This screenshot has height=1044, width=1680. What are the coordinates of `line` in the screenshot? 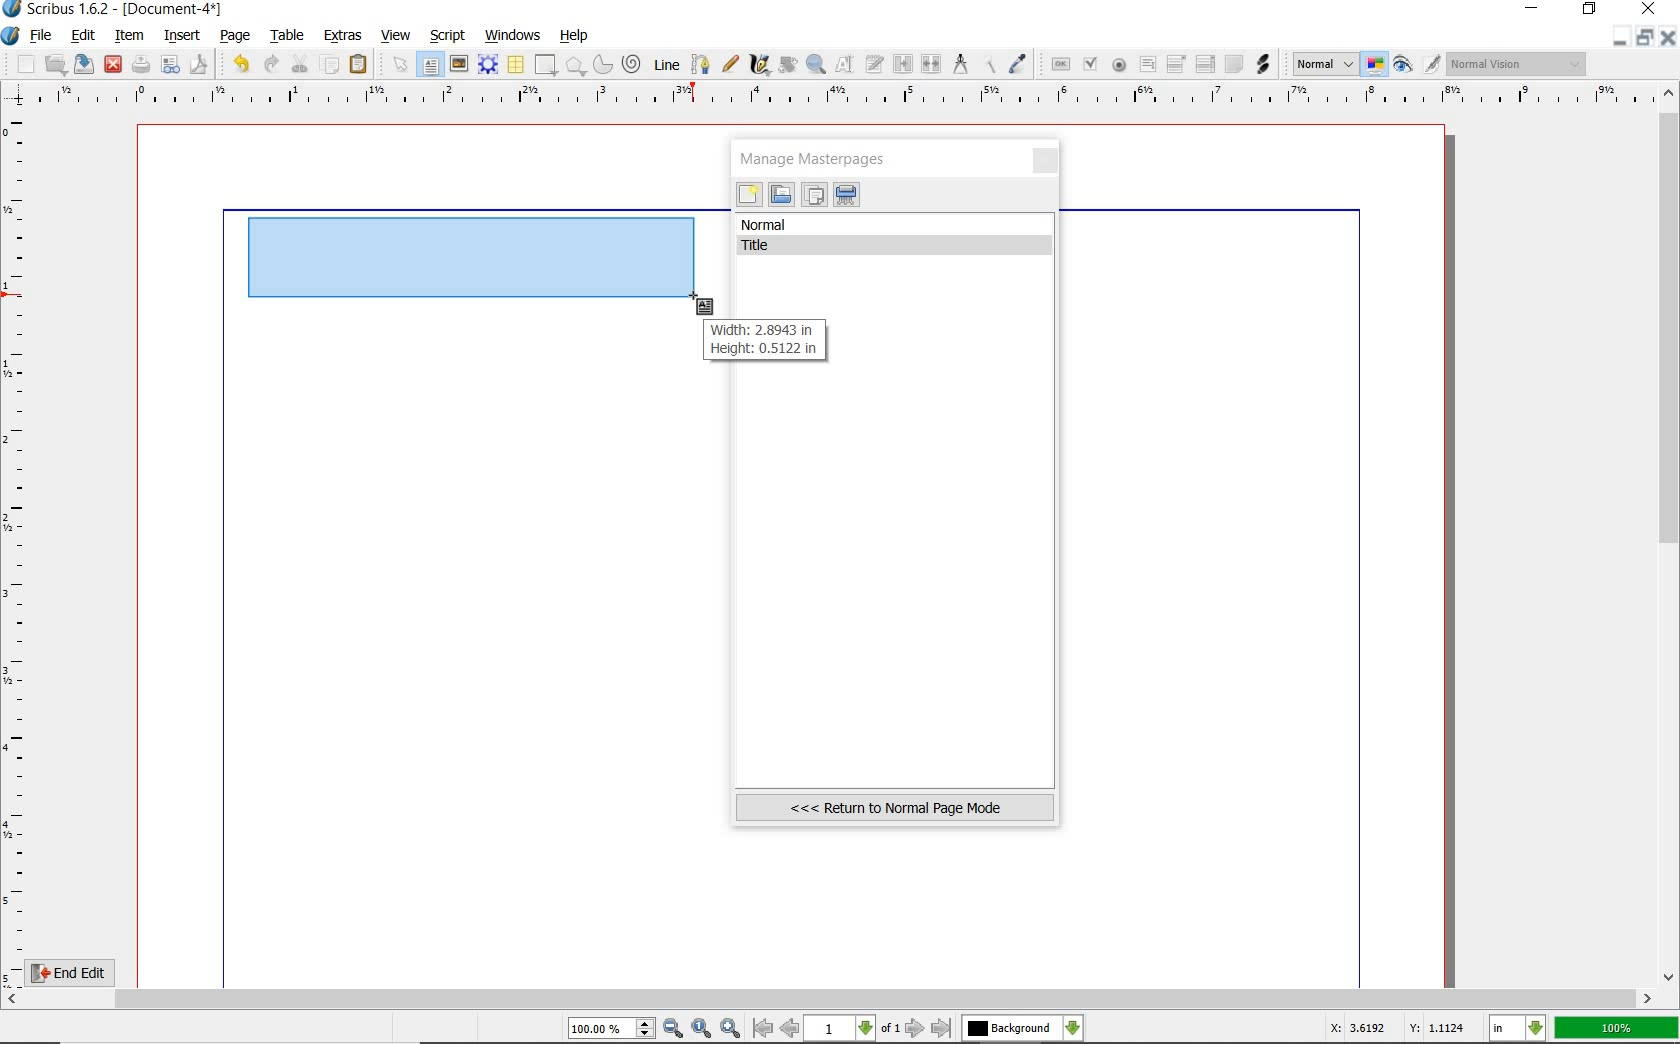 It's located at (665, 64).